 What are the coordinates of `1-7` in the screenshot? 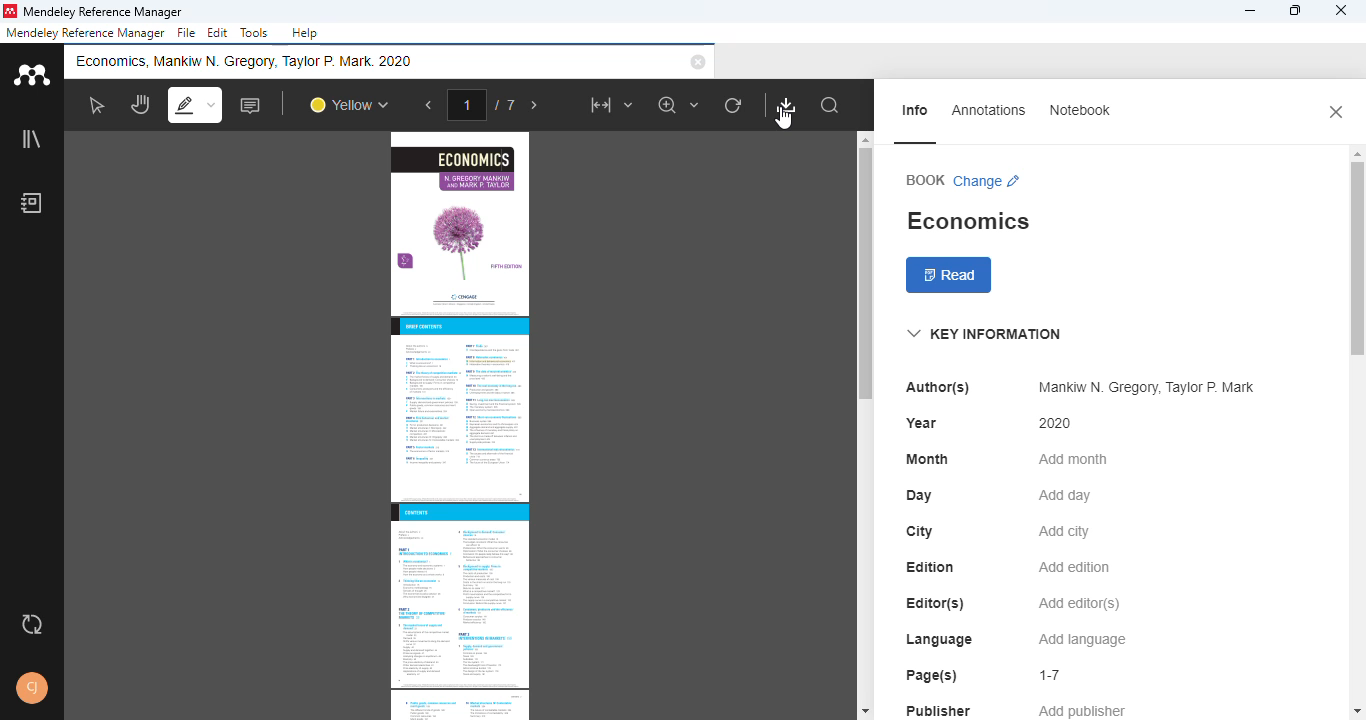 It's located at (1051, 675).